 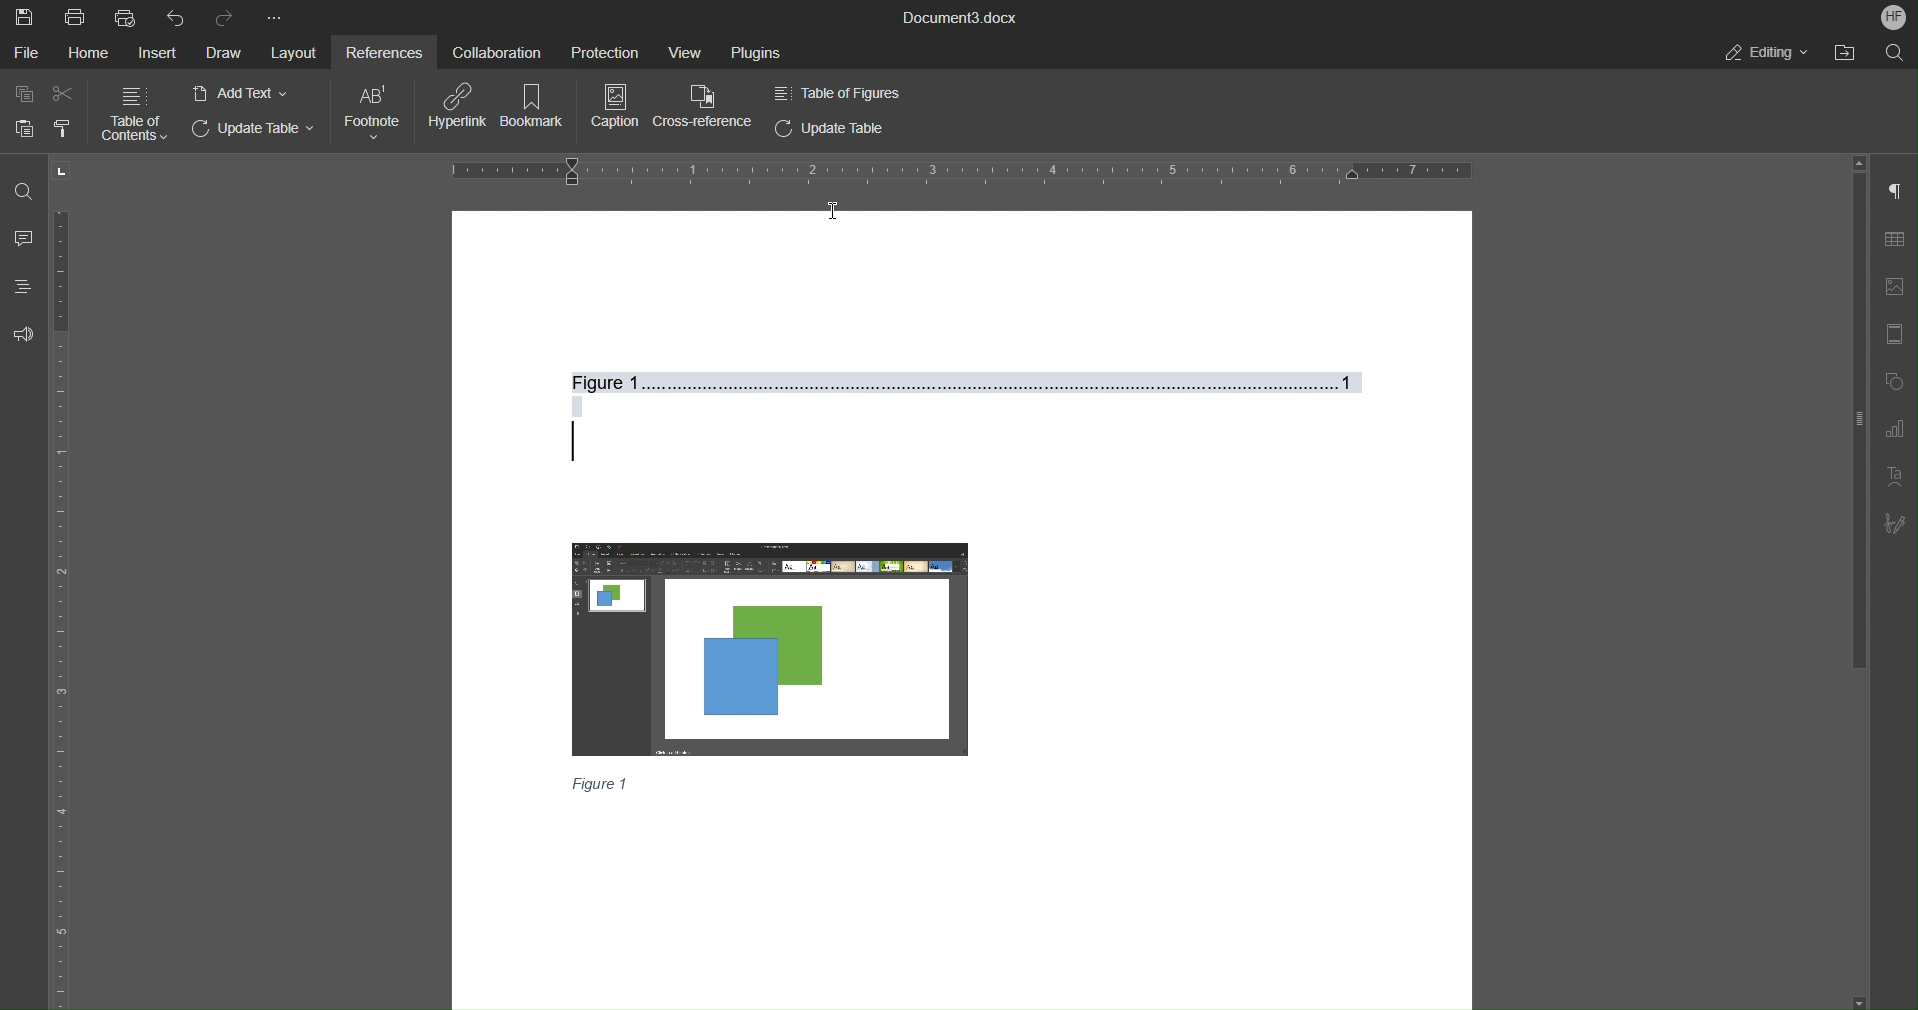 What do you see at coordinates (20, 285) in the screenshot?
I see `Headings` at bounding box center [20, 285].